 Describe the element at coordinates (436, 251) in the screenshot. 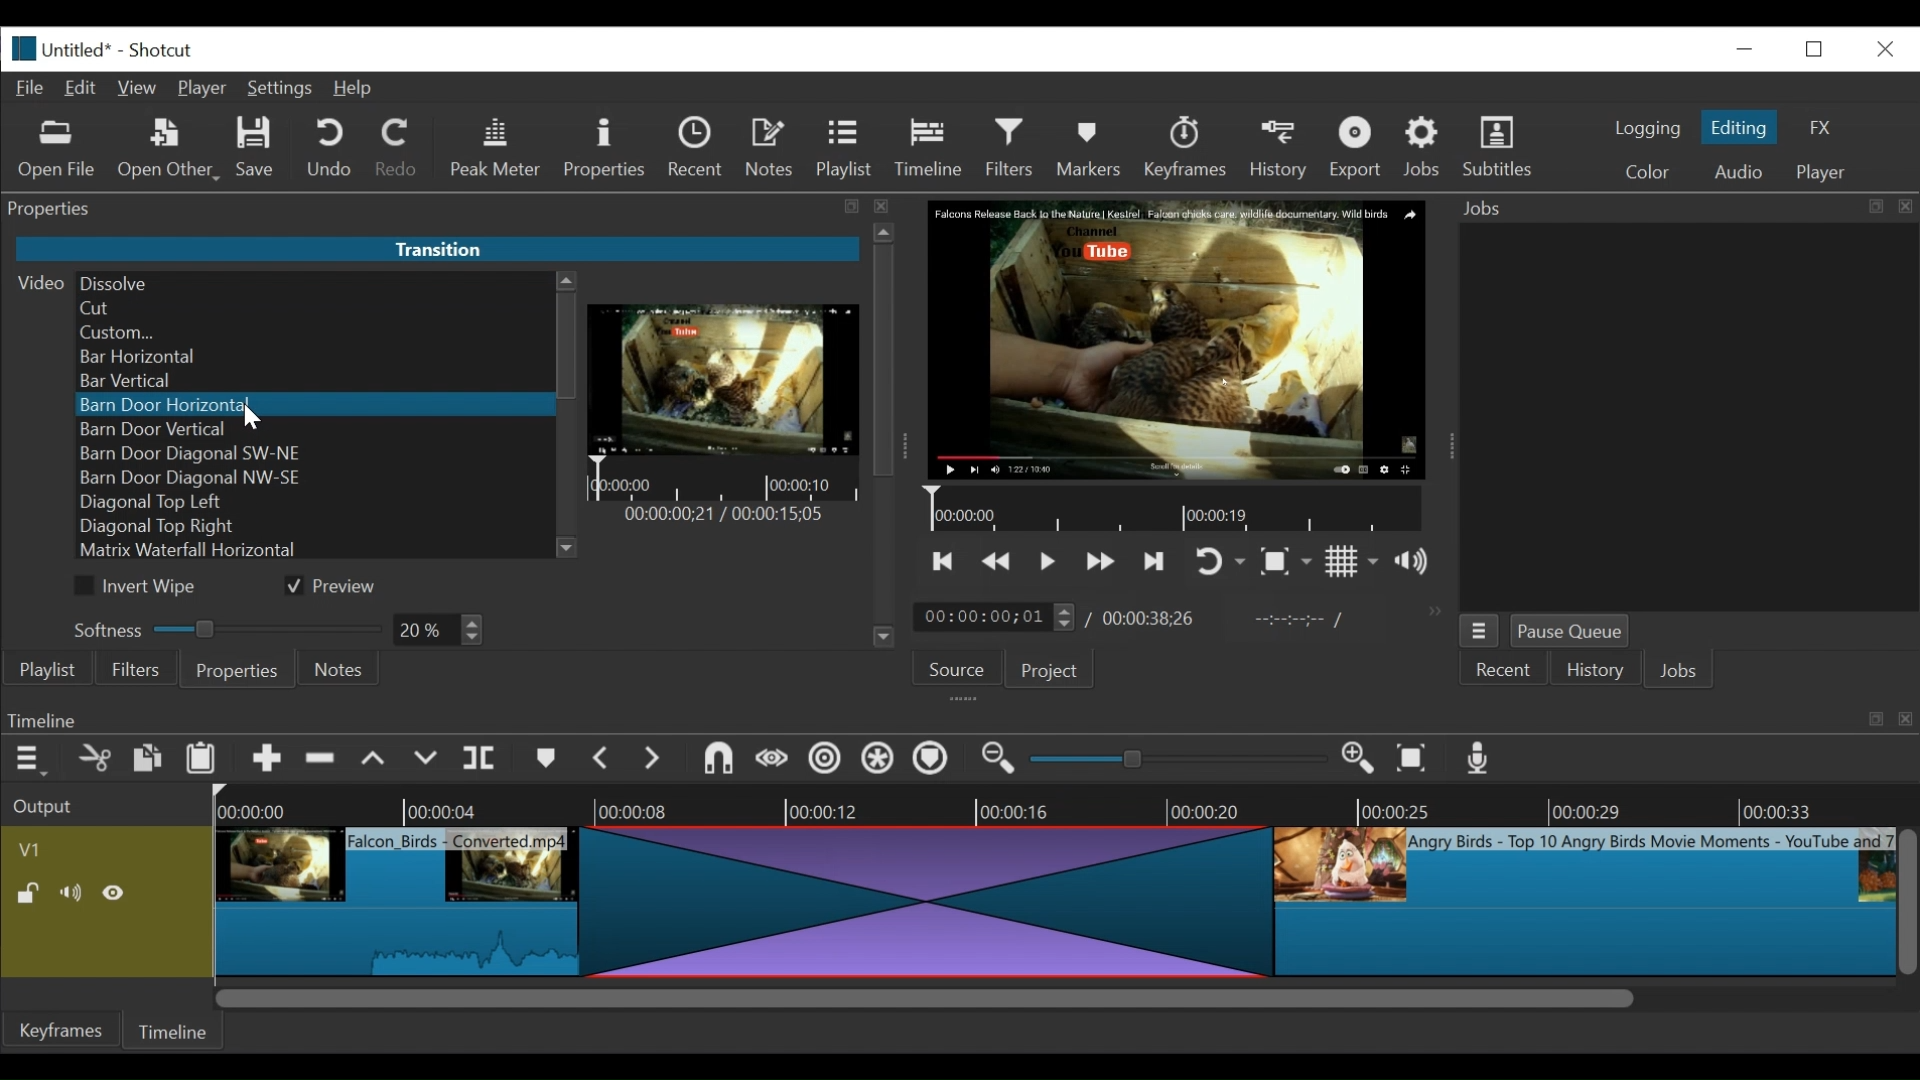

I see `Transitition` at that location.